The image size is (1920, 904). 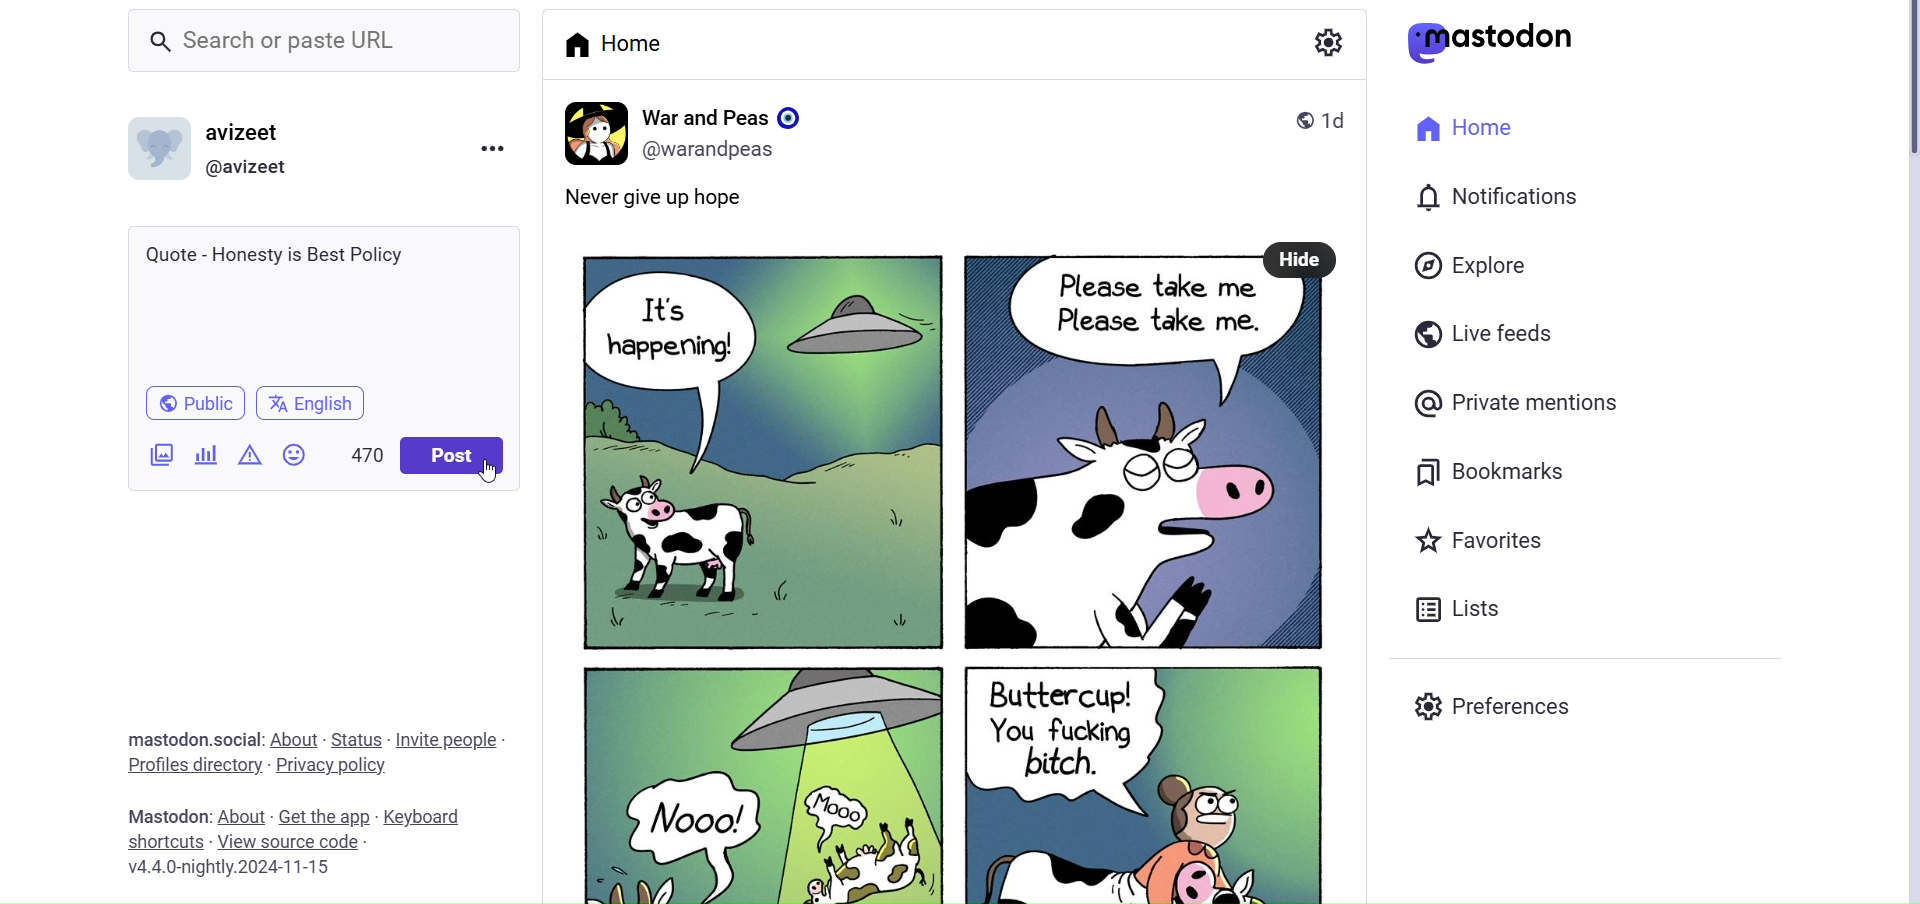 I want to click on Public, so click(x=190, y=404).